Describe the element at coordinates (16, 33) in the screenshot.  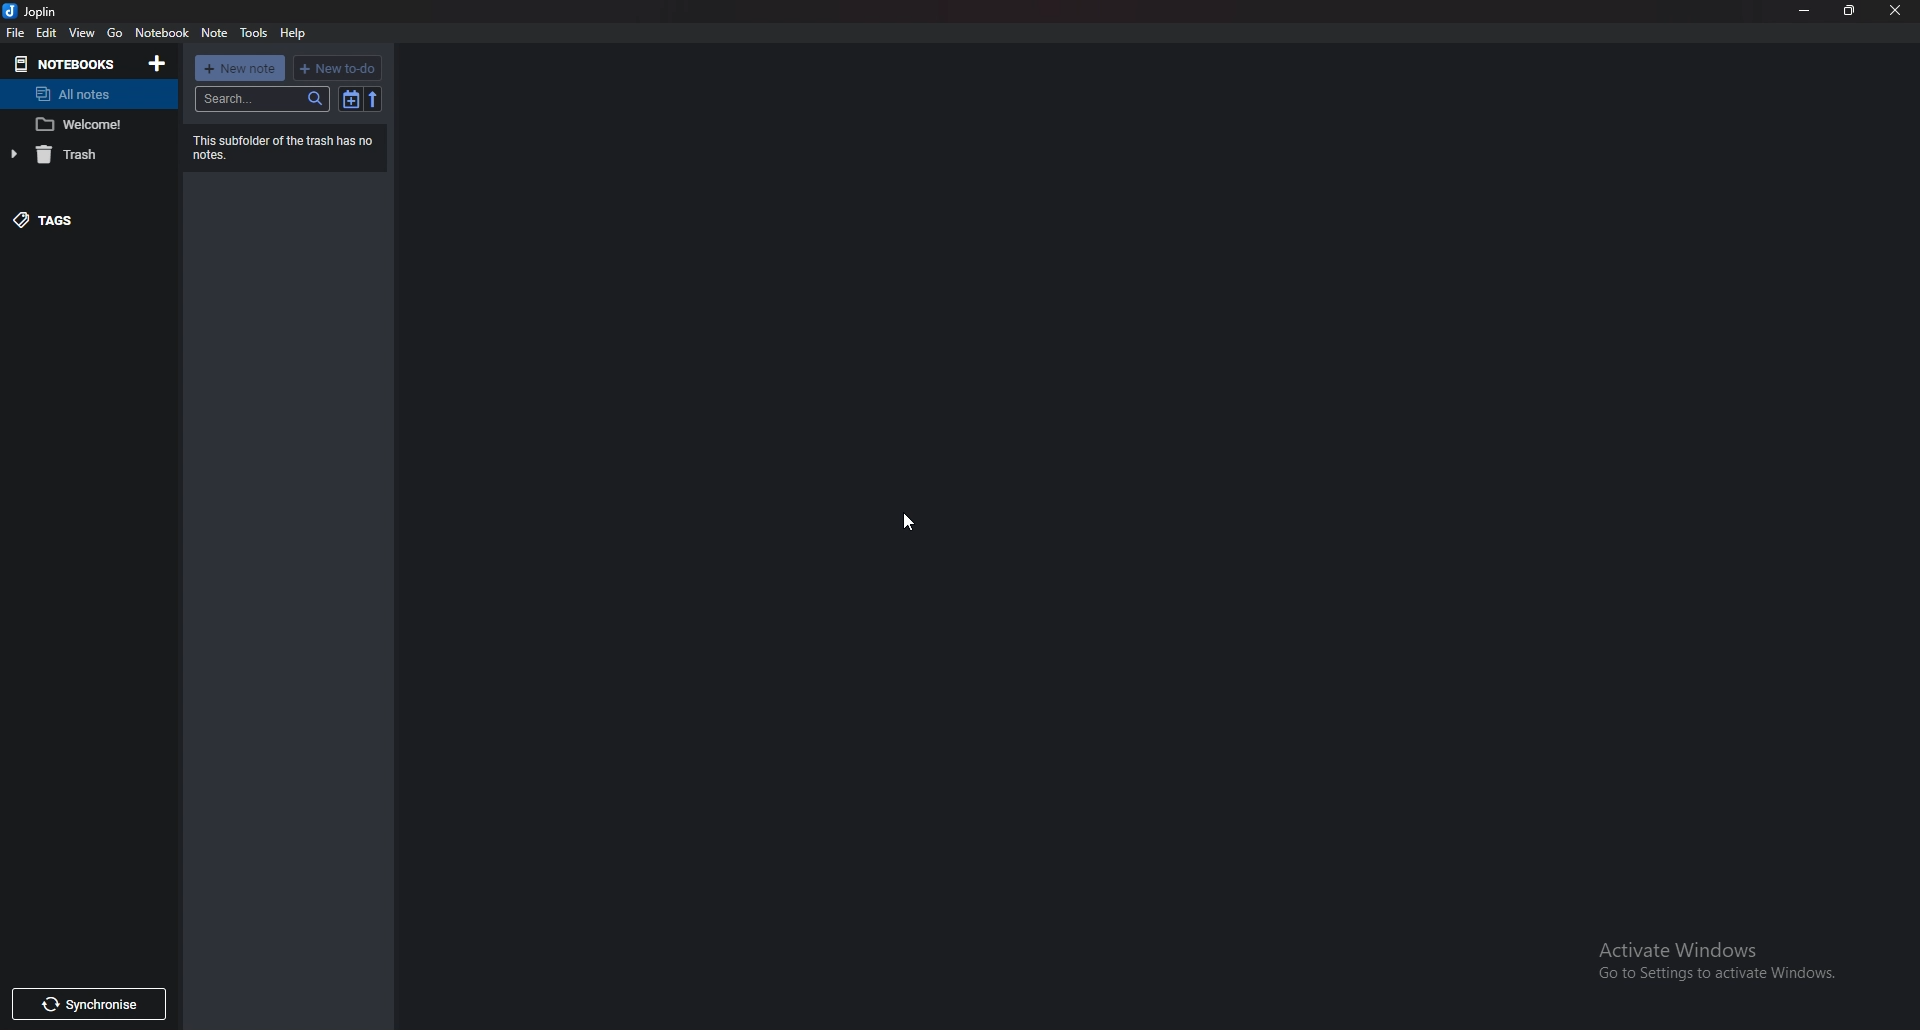
I see `file` at that location.